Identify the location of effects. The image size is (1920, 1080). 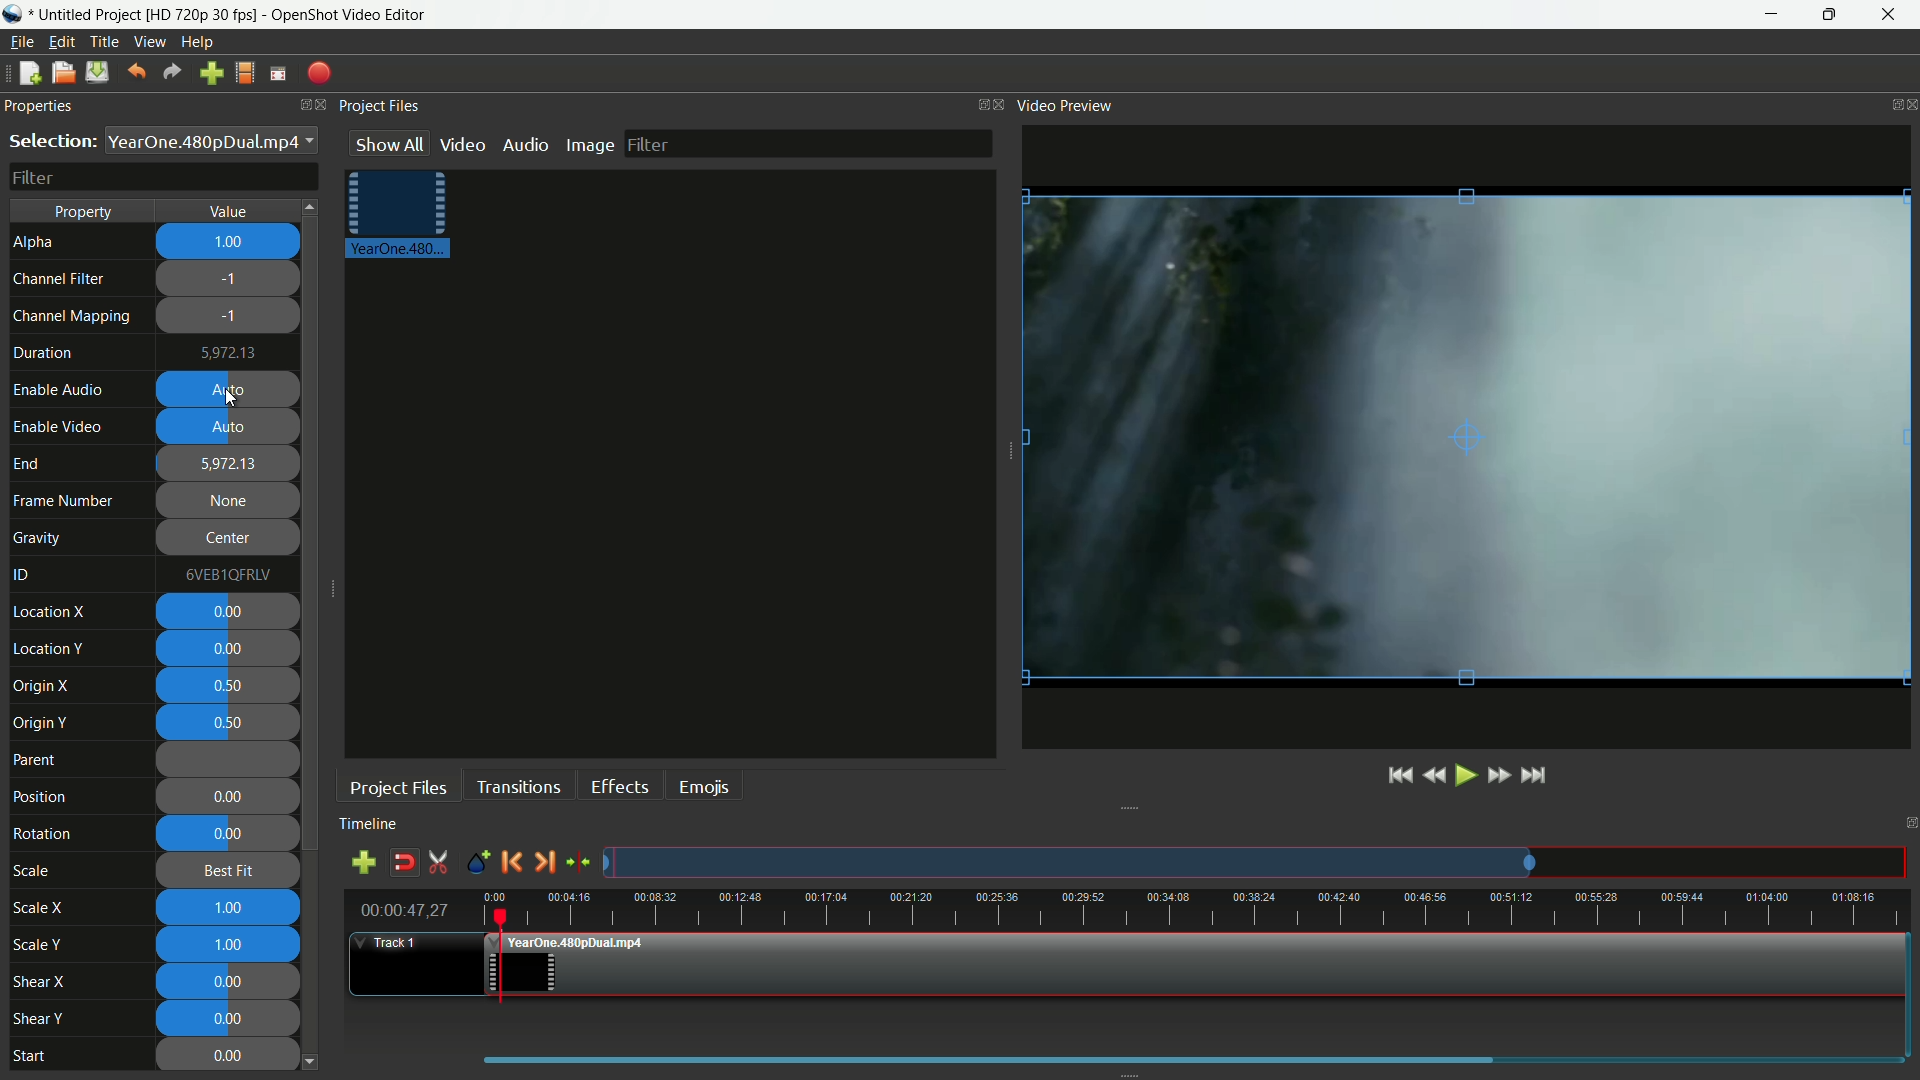
(616, 785).